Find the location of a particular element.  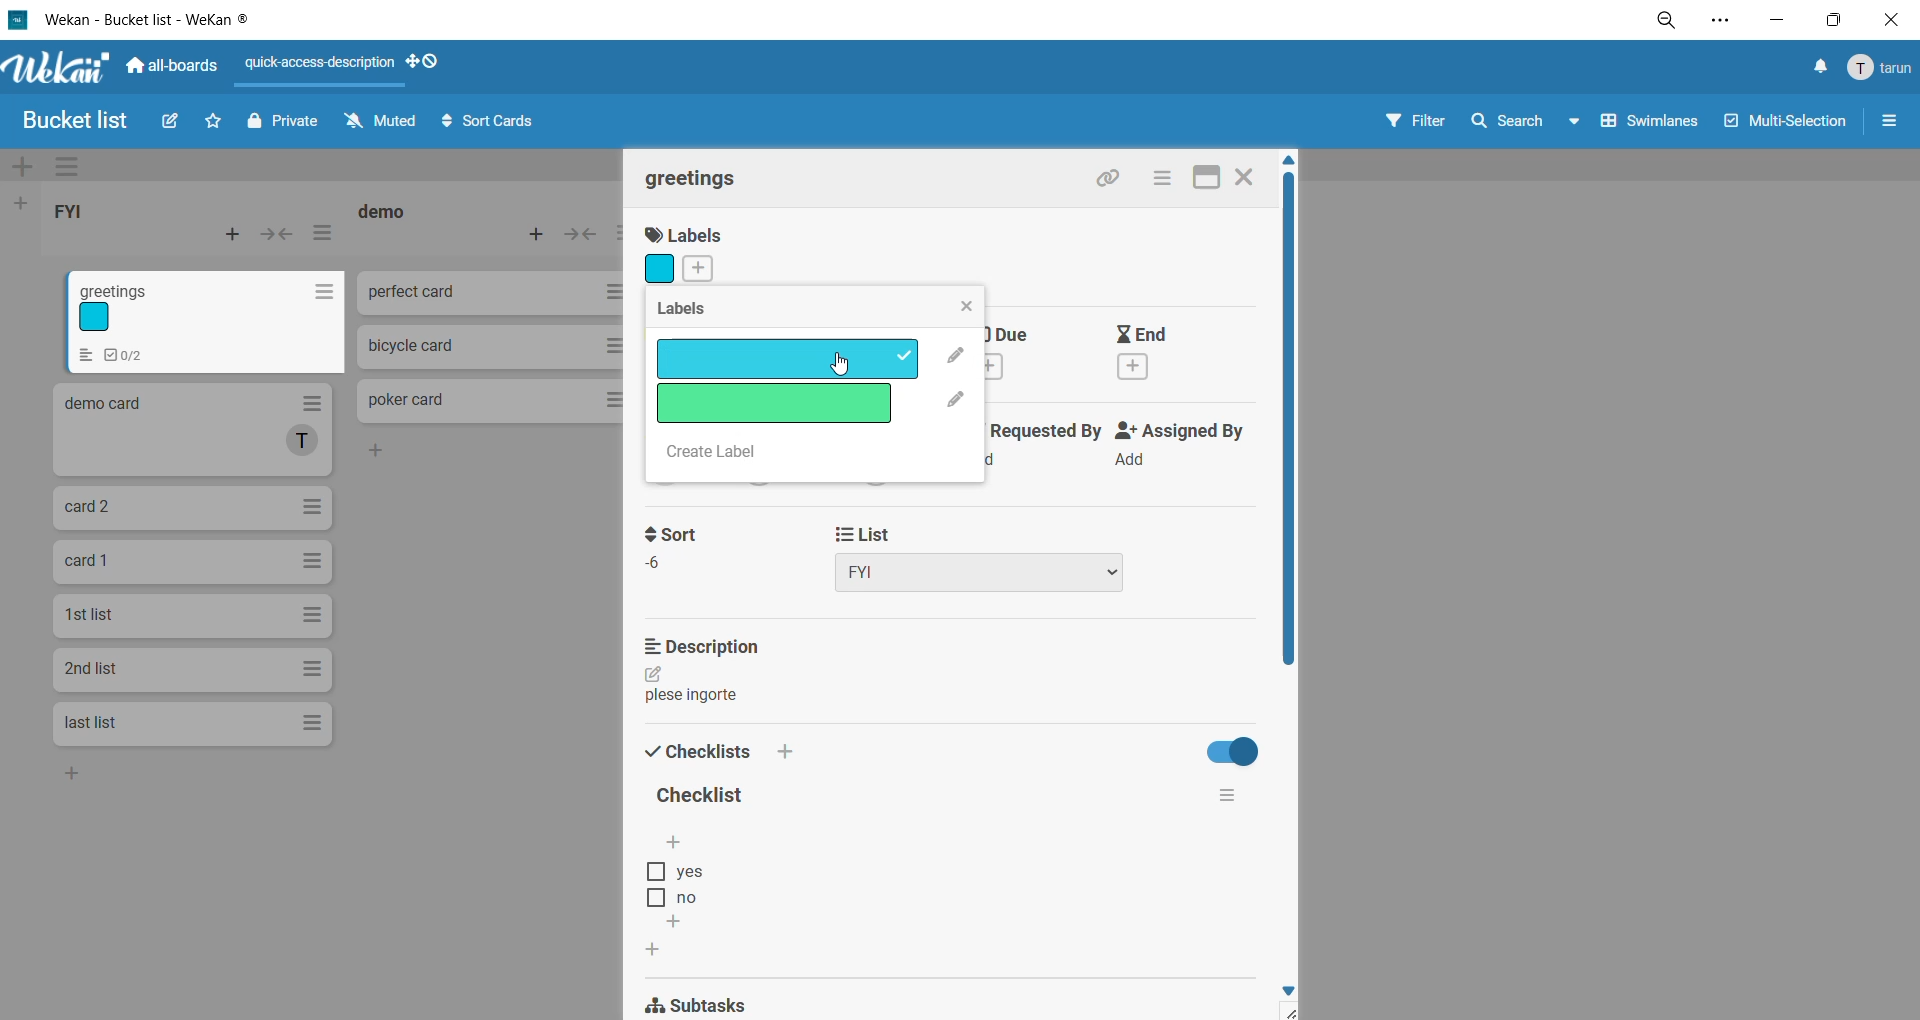

copy link is located at coordinates (1115, 178).